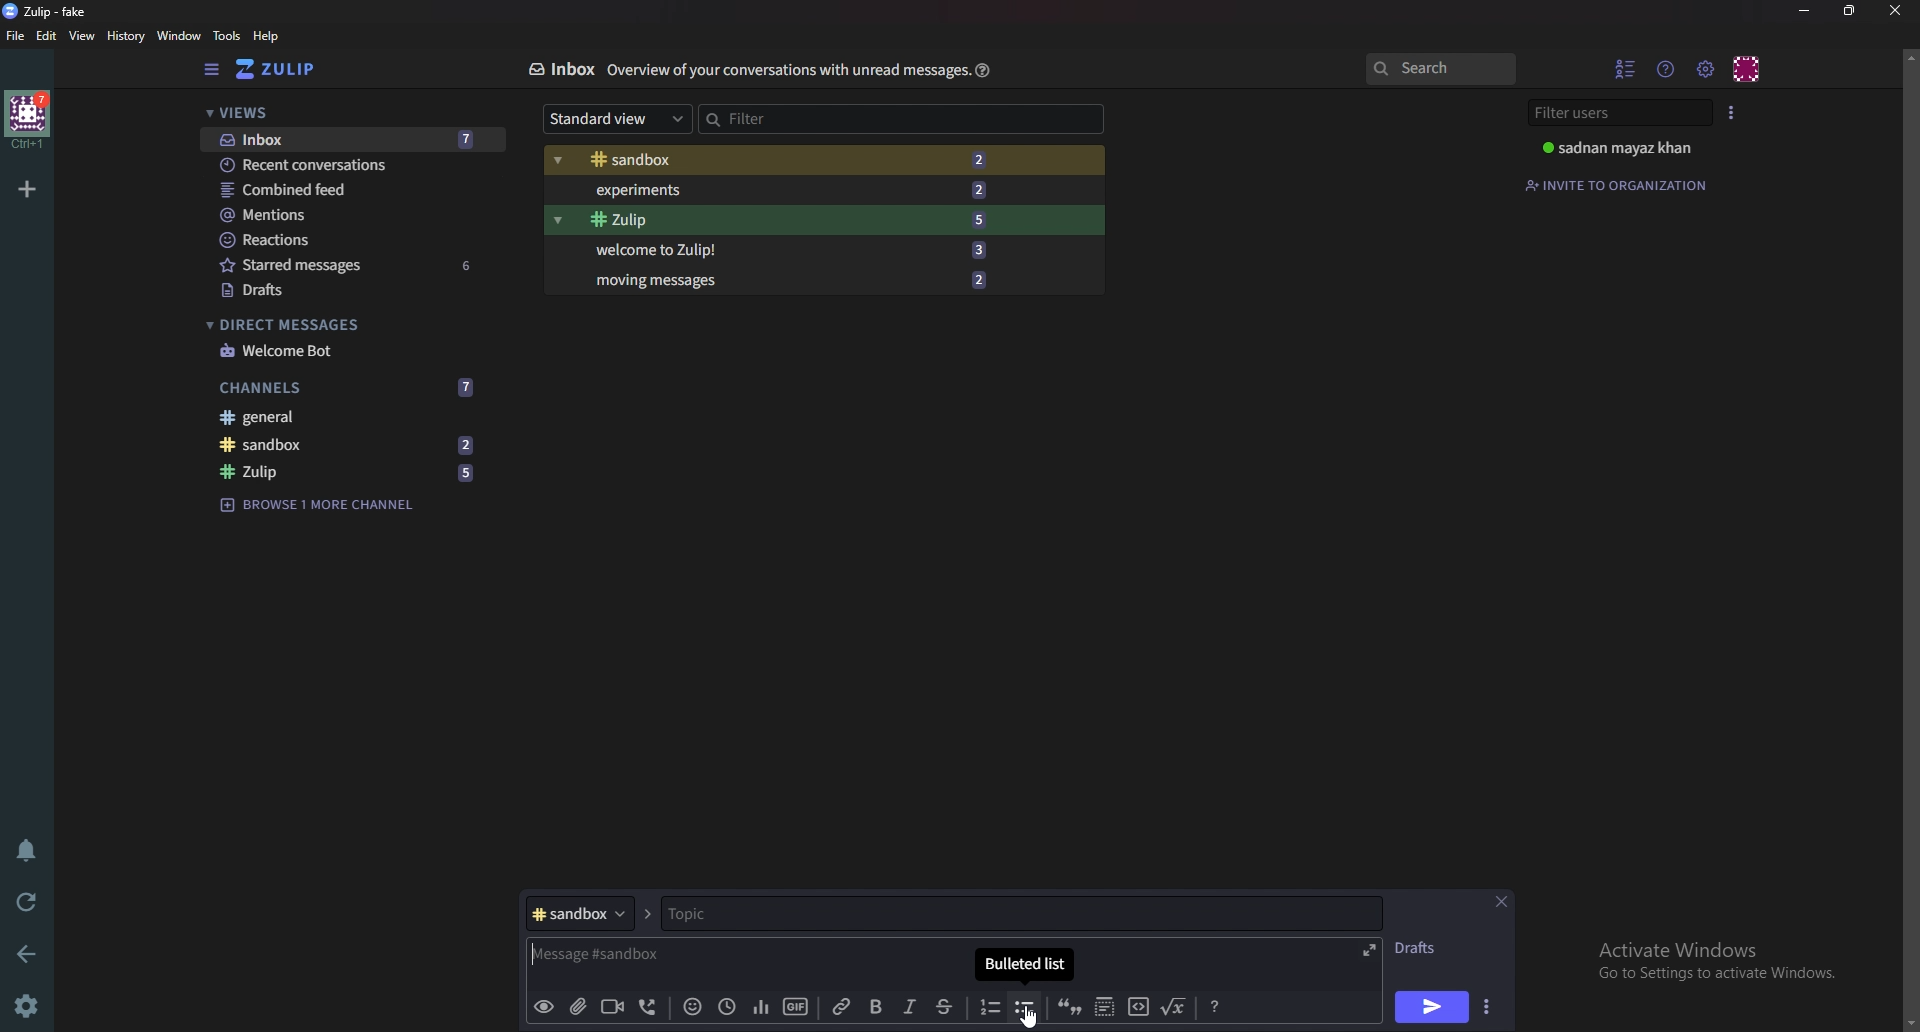  I want to click on Minimize, so click(1807, 11).